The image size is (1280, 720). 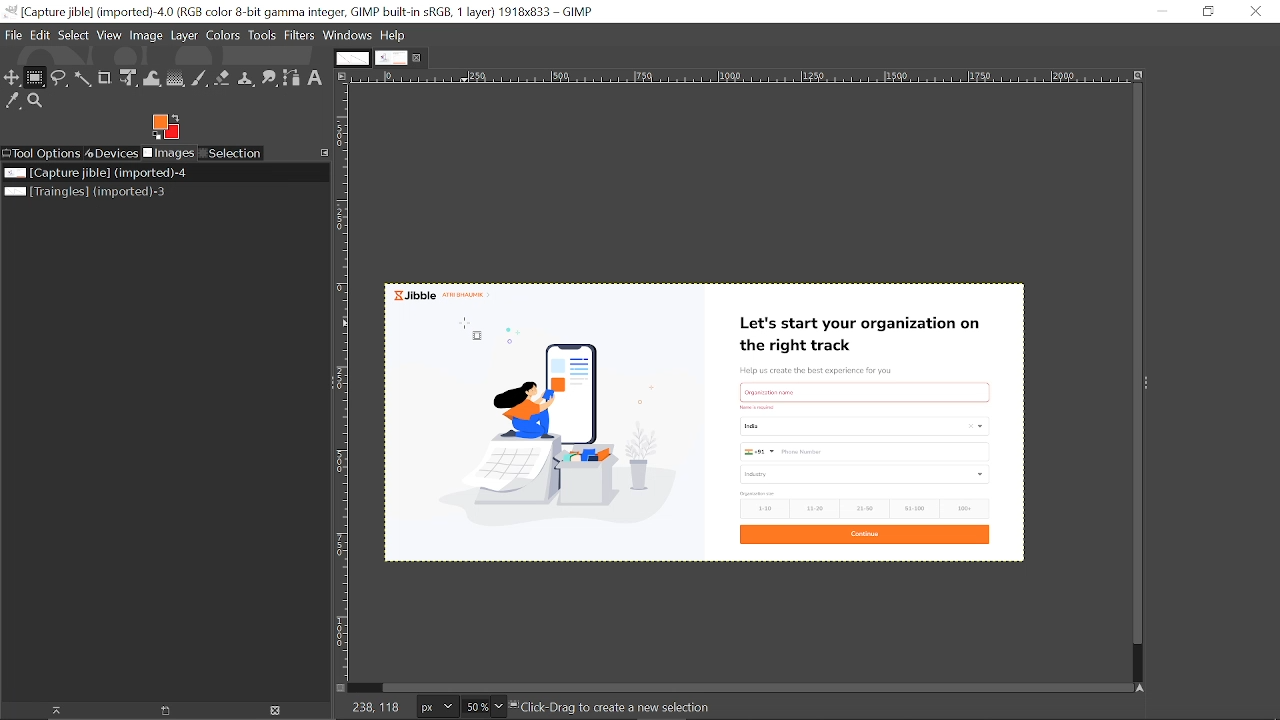 I want to click on Vertical label, so click(x=346, y=382).